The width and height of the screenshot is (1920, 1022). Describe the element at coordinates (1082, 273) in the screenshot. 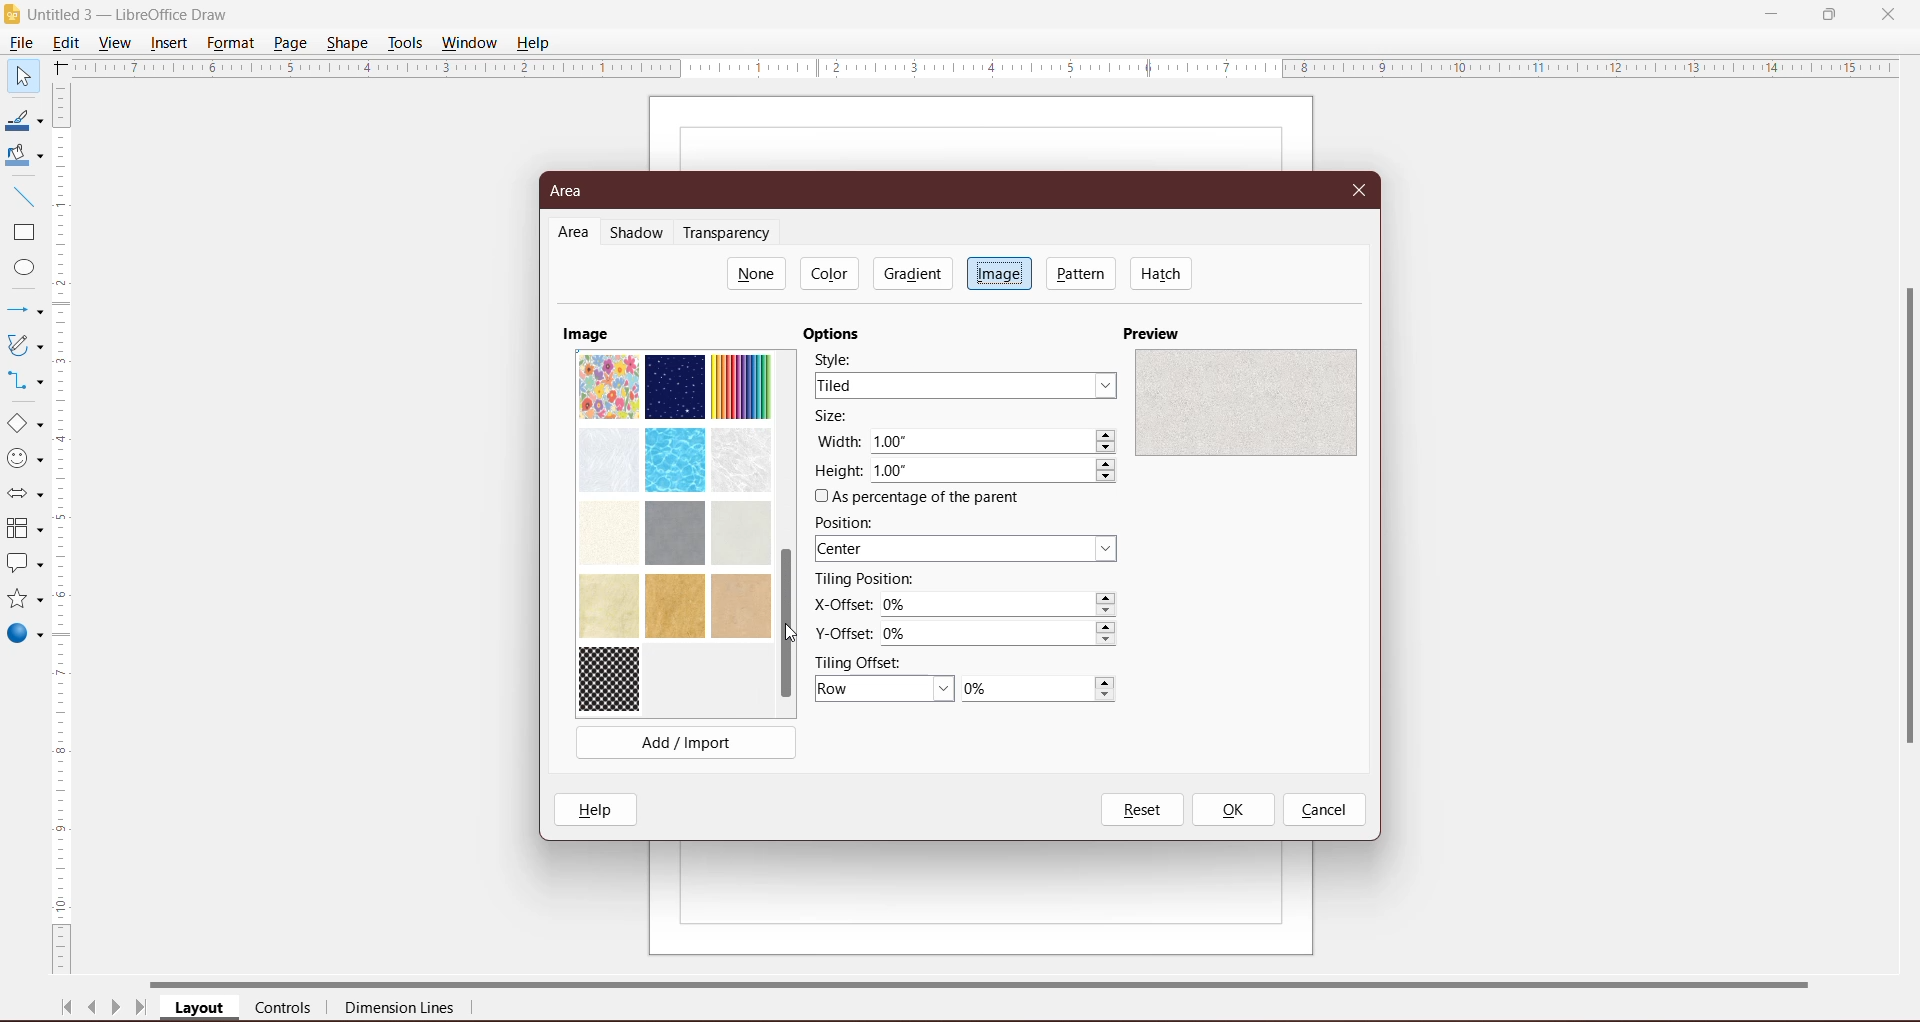

I see `Pattern` at that location.